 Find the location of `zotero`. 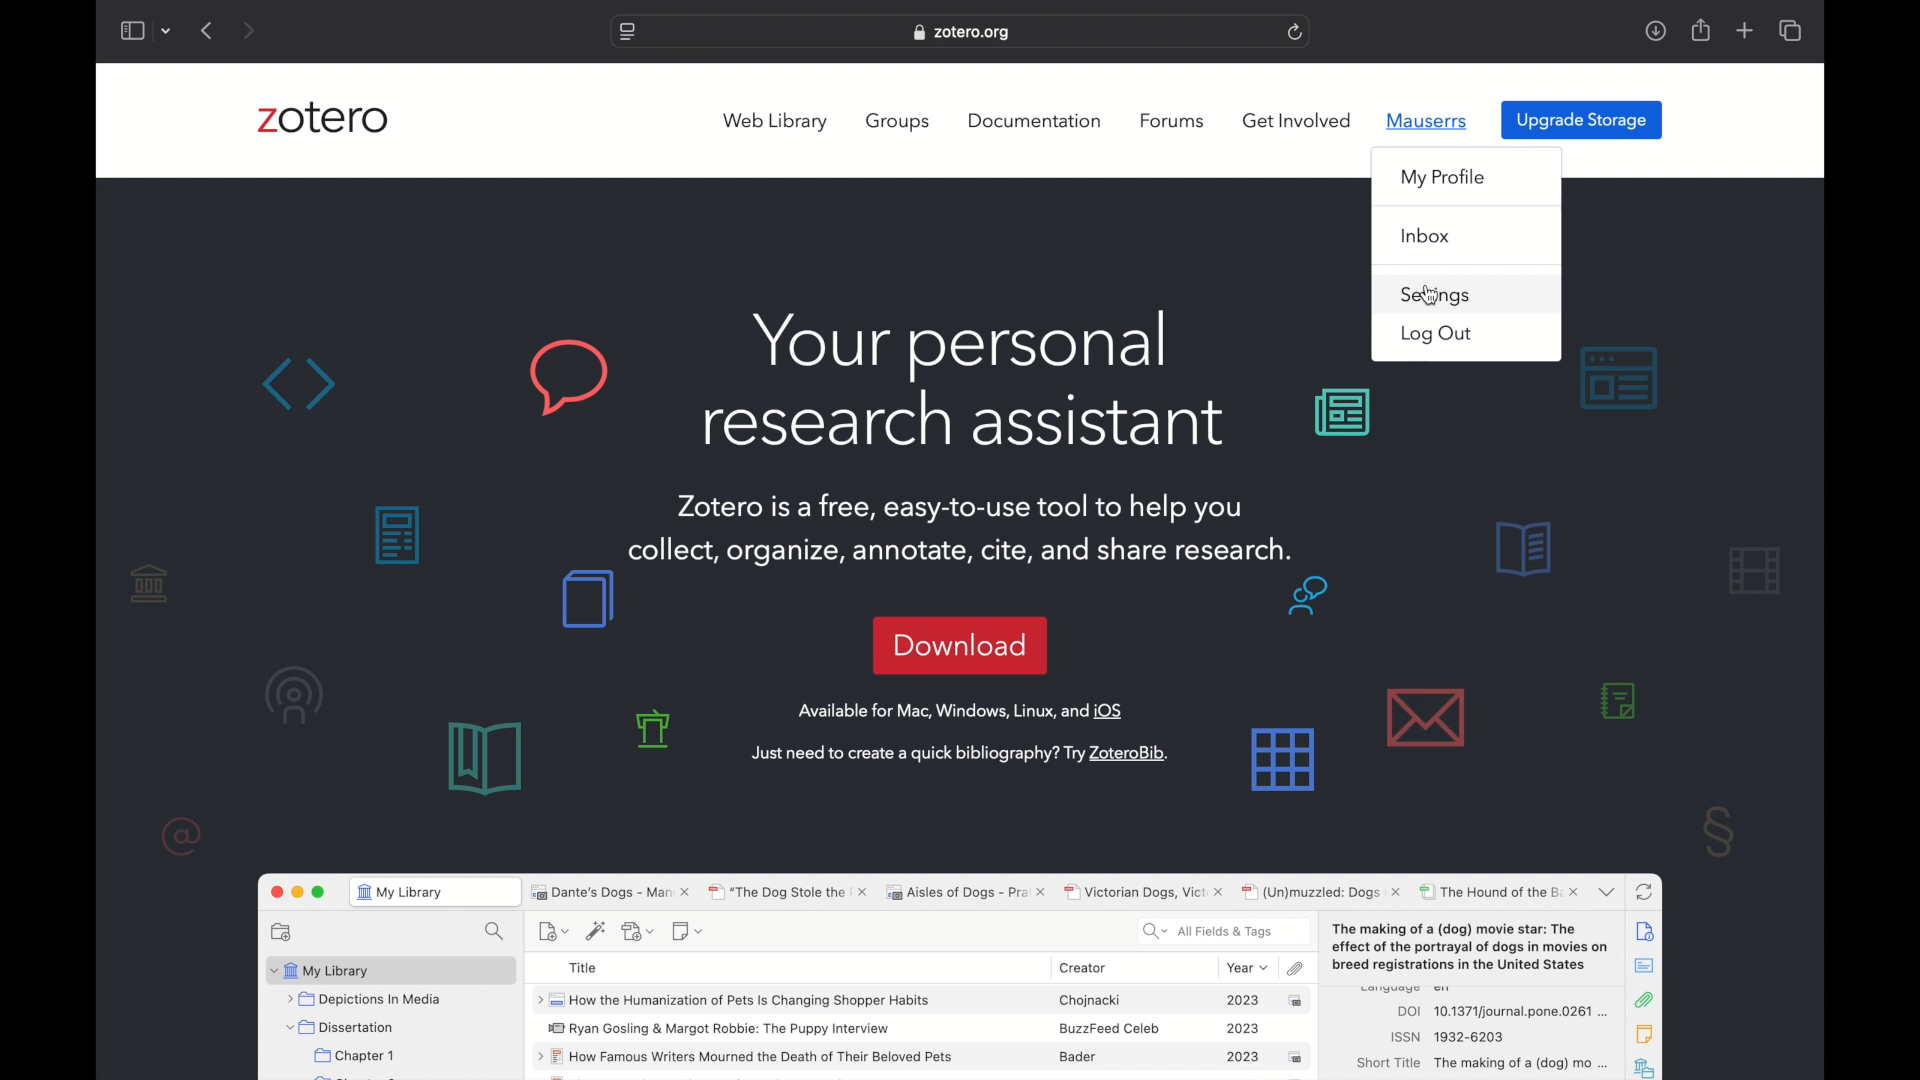

zotero is located at coordinates (323, 117).